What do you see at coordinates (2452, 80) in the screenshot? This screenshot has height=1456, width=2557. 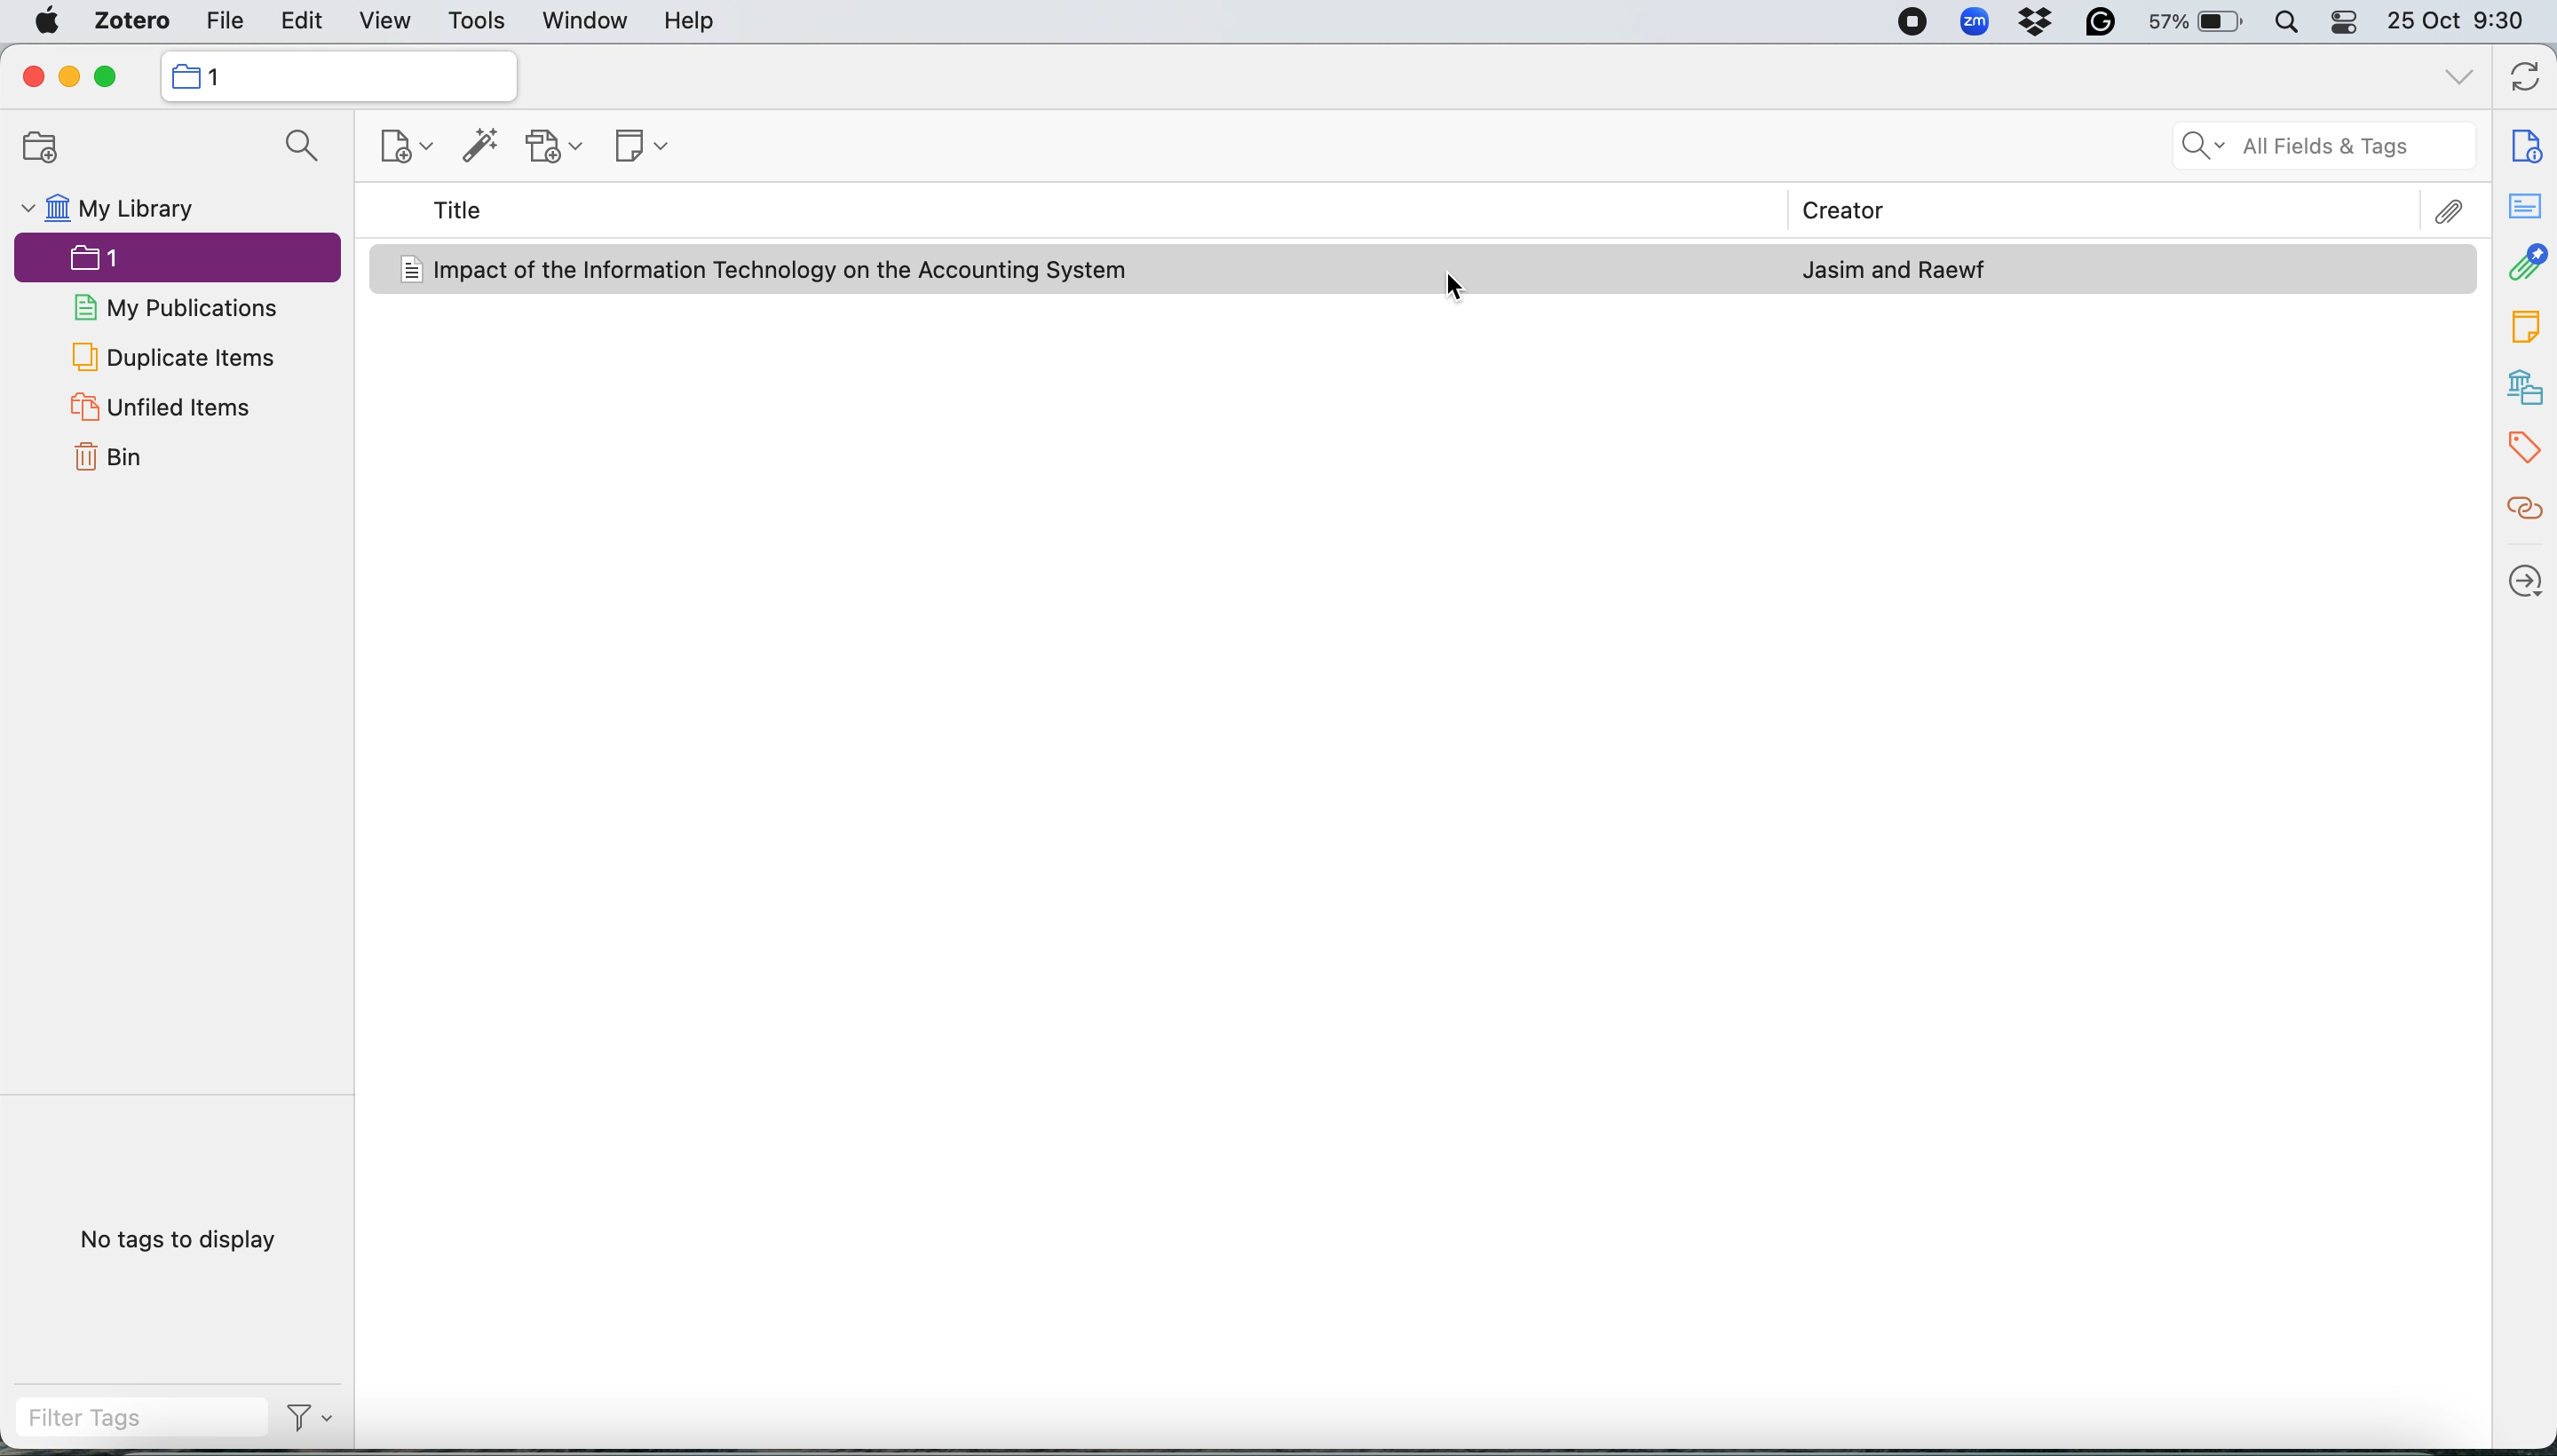 I see `list all tabs` at bounding box center [2452, 80].